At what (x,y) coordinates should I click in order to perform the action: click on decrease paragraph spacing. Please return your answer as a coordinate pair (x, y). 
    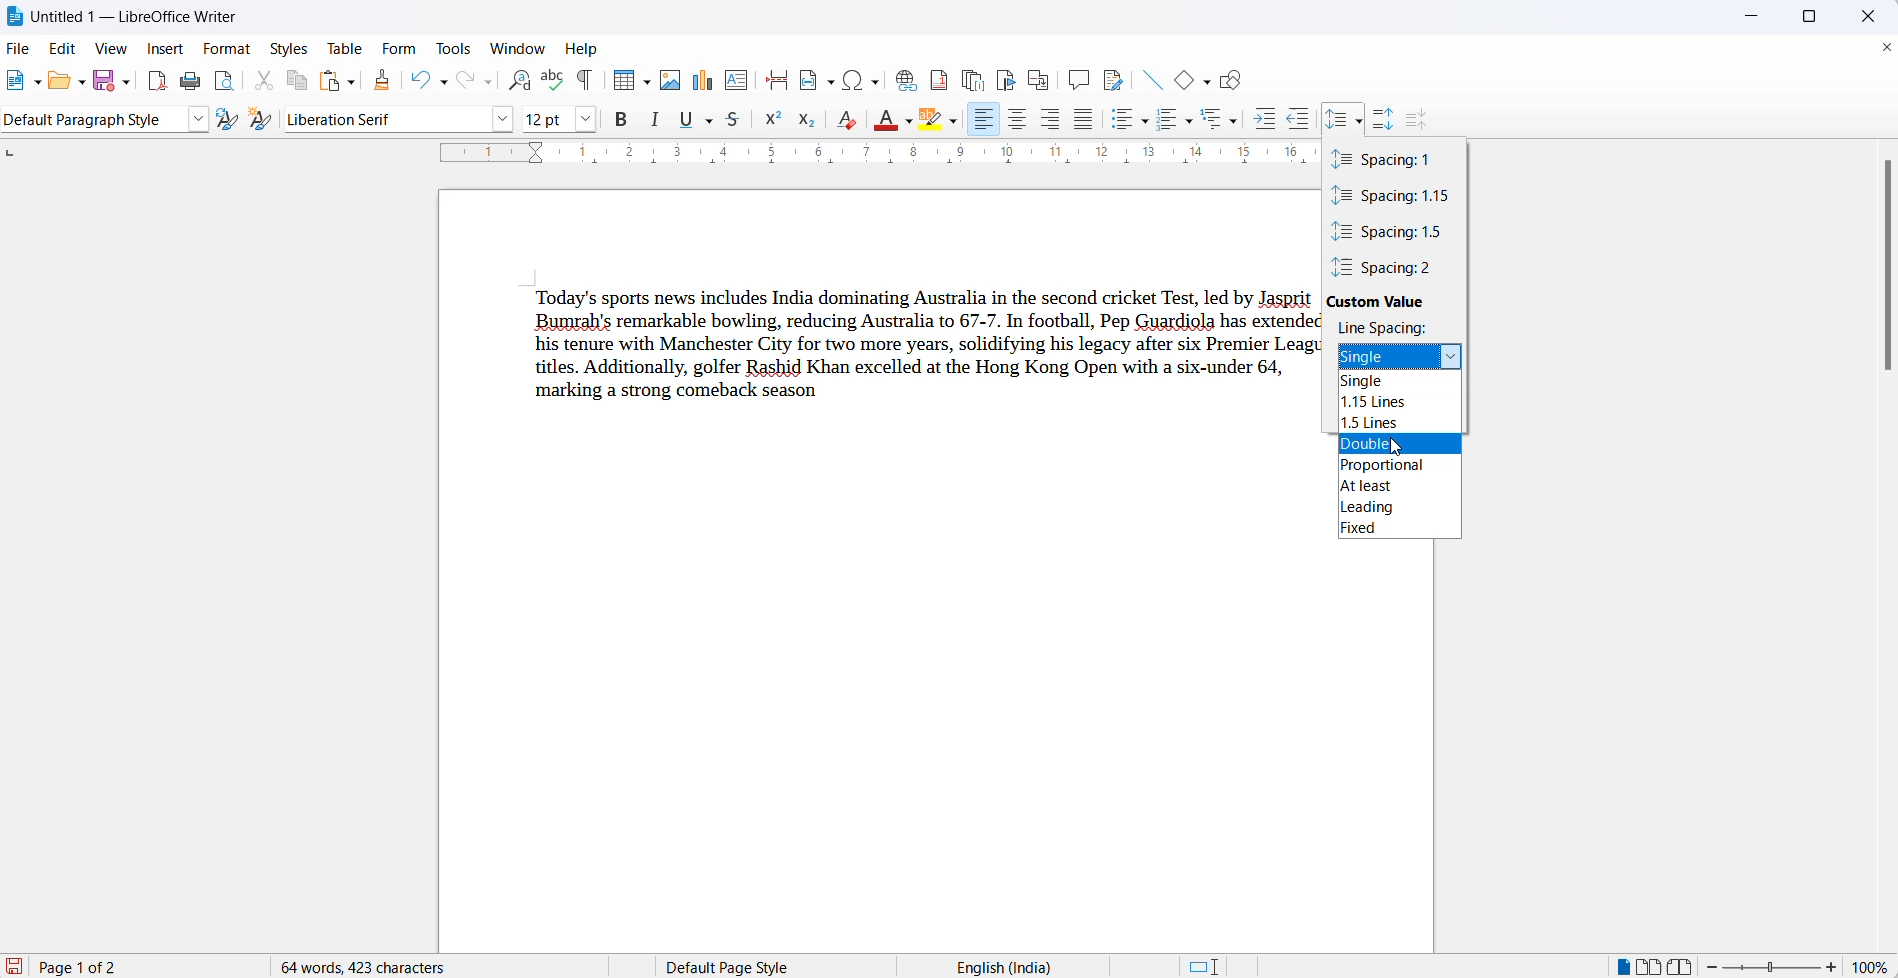
    Looking at the image, I should click on (1418, 119).